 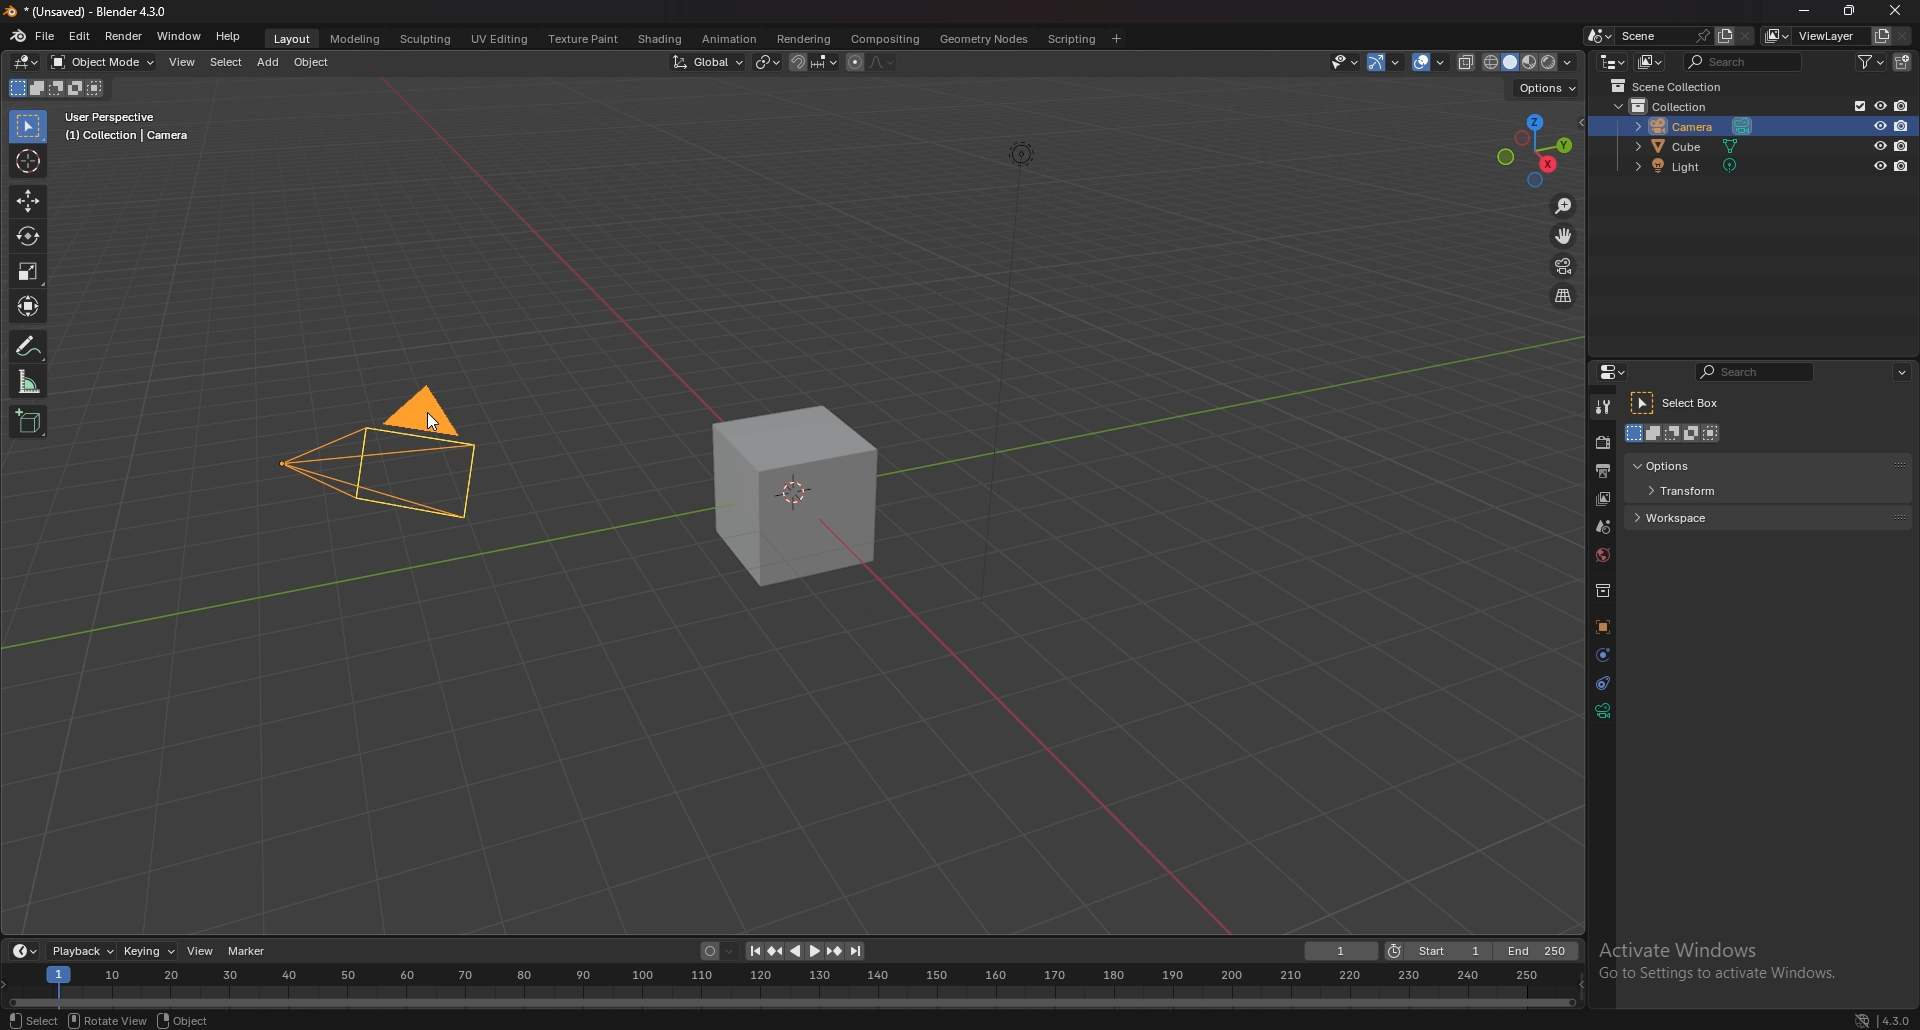 What do you see at coordinates (1754, 371) in the screenshot?
I see `search` at bounding box center [1754, 371].